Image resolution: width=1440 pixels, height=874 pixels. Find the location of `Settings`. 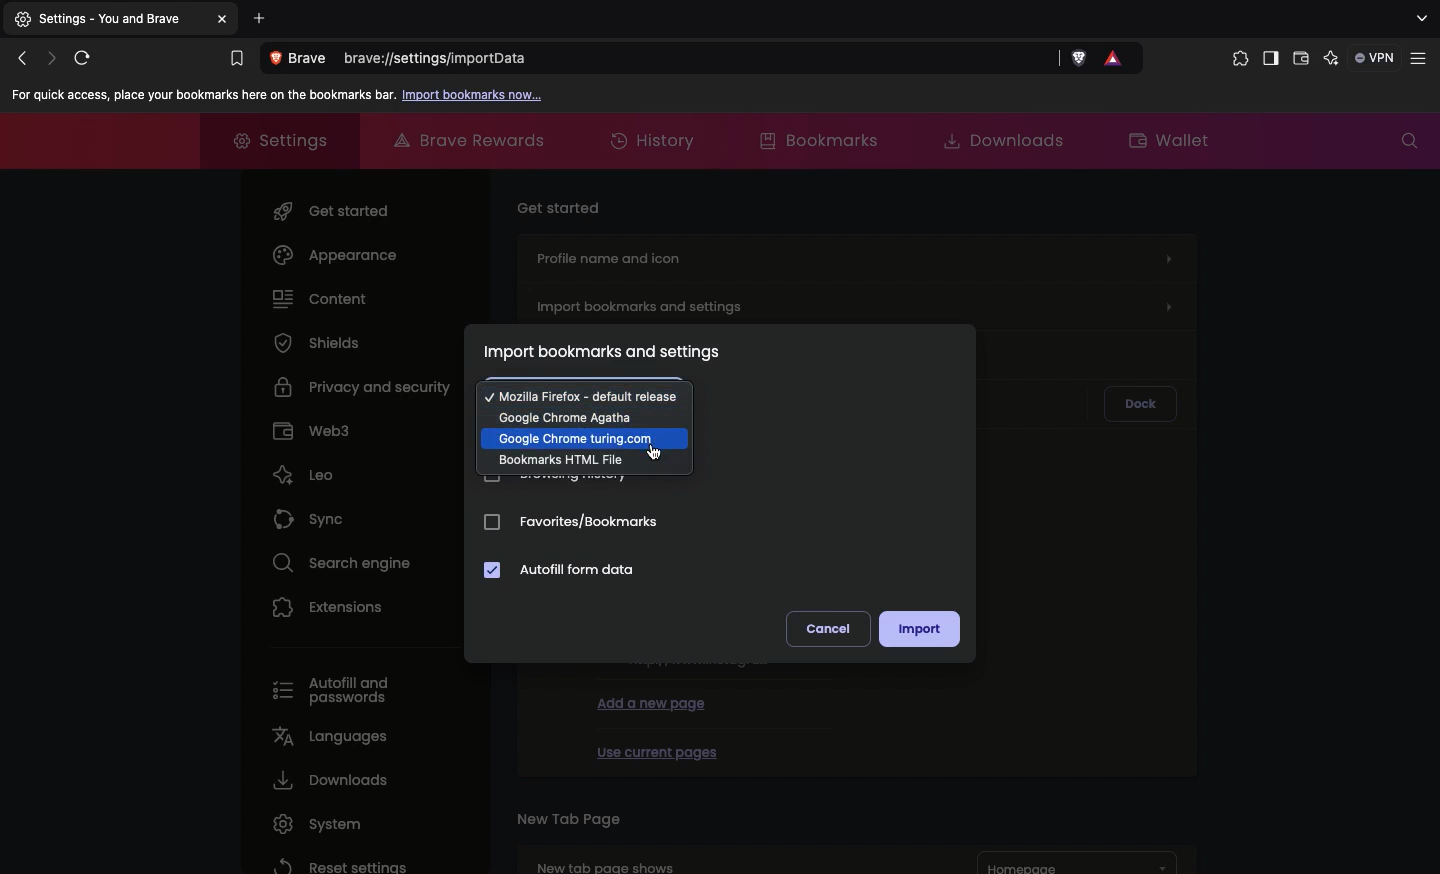

Settings is located at coordinates (107, 20).